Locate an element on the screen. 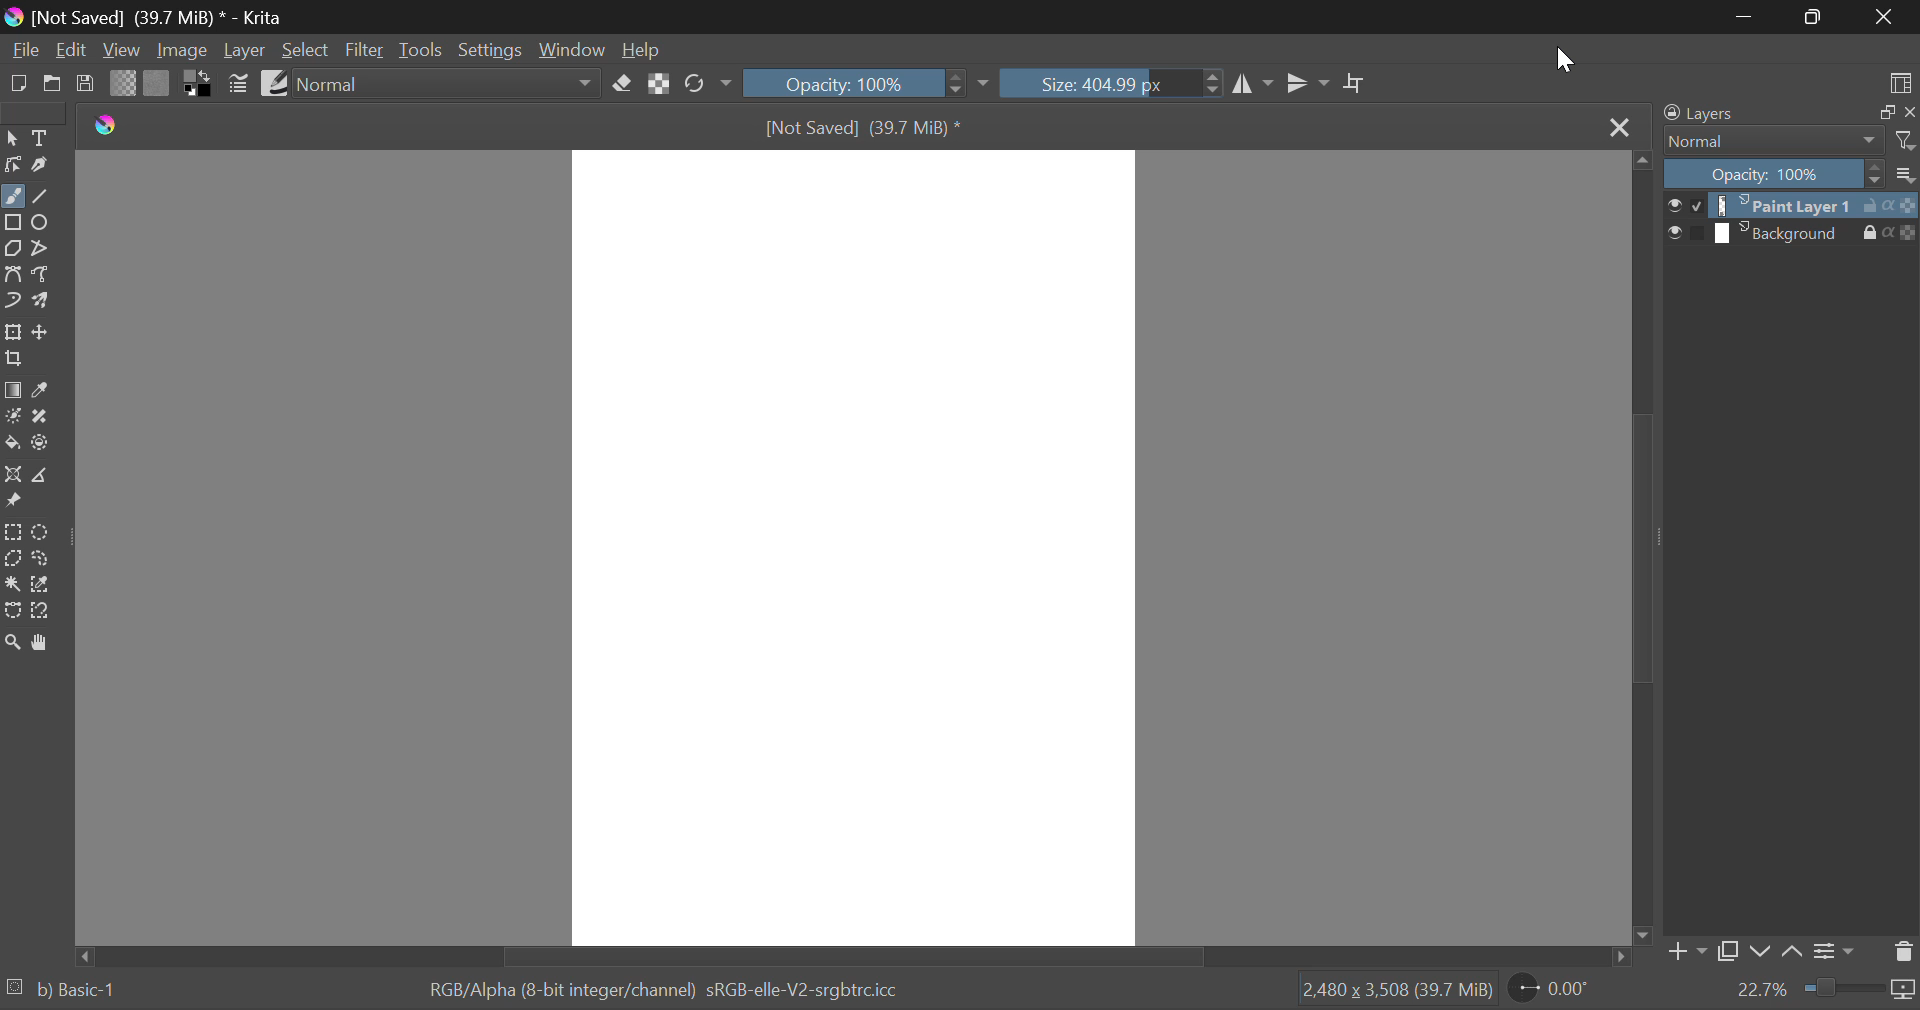  Opacity is located at coordinates (1790, 175).